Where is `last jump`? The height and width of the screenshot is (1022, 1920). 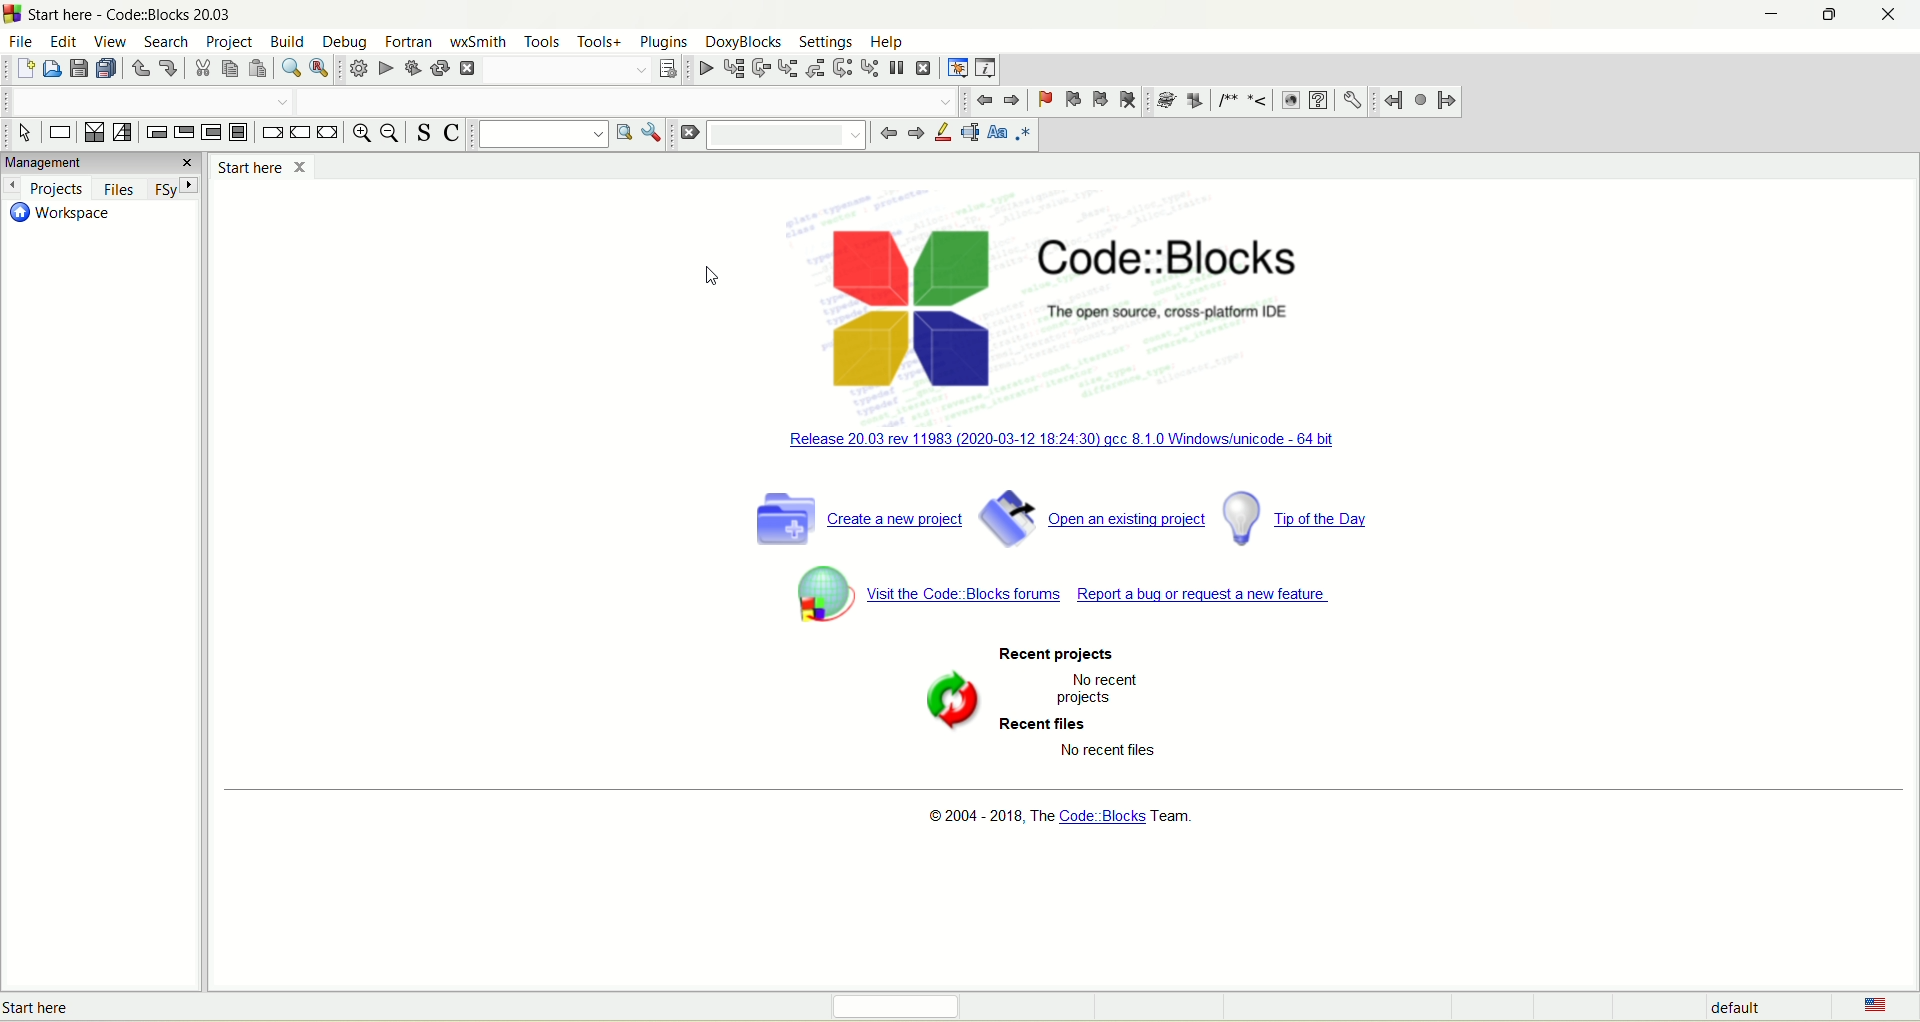 last jump is located at coordinates (1419, 100).